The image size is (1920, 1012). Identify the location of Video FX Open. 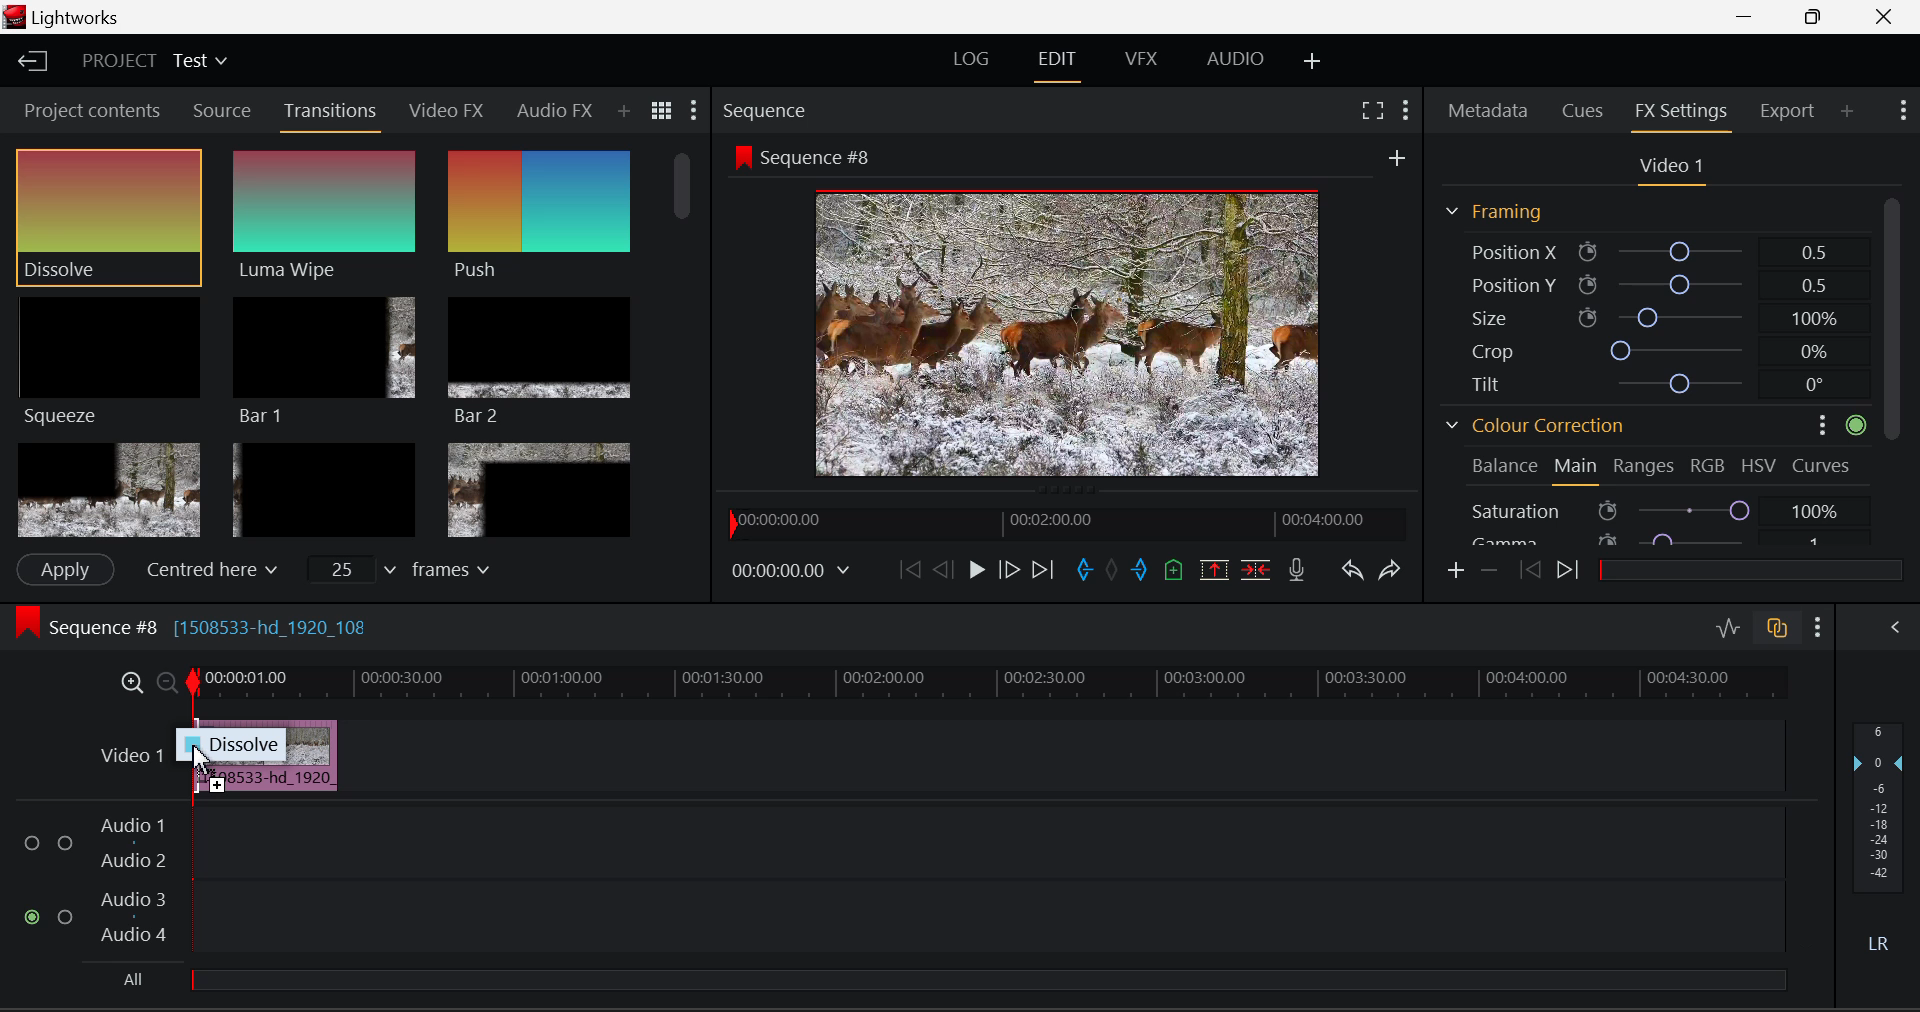
(448, 115).